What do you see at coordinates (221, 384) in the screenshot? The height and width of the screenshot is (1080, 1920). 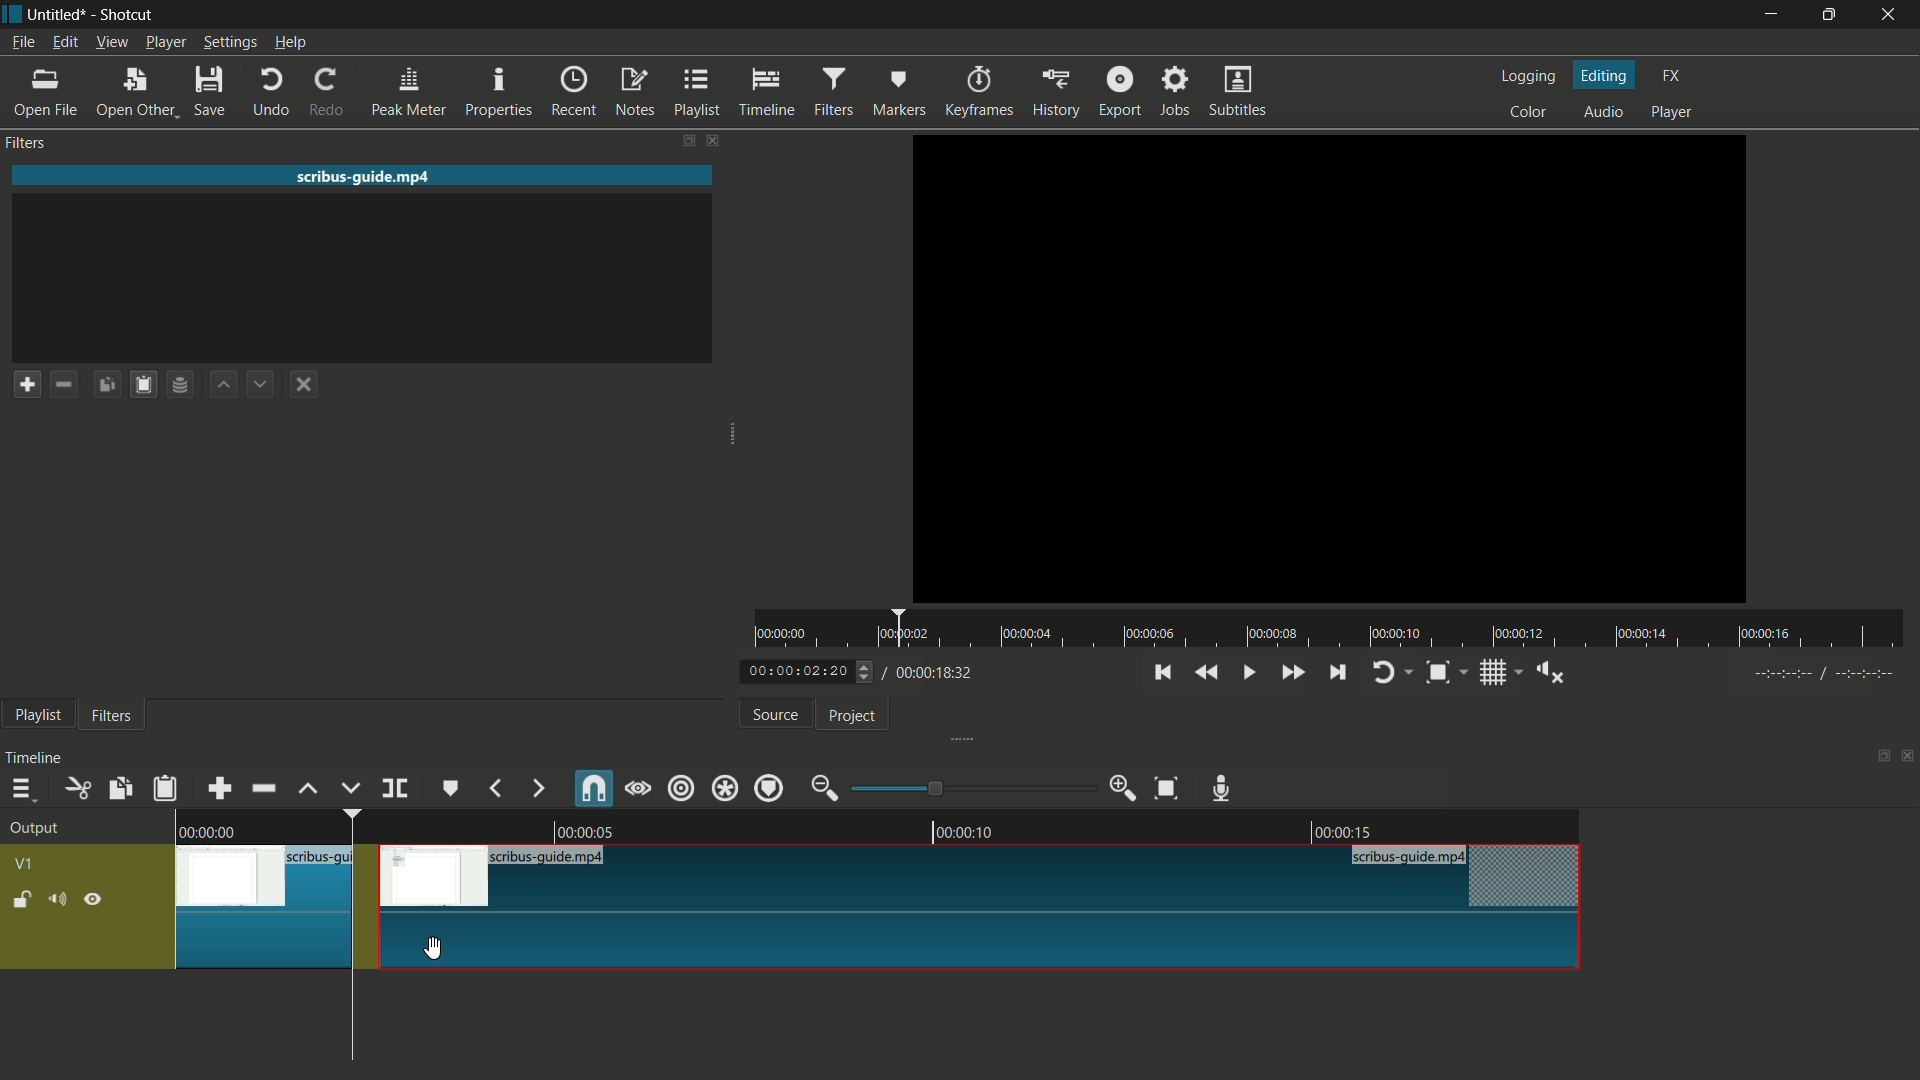 I see `move filter up` at bounding box center [221, 384].